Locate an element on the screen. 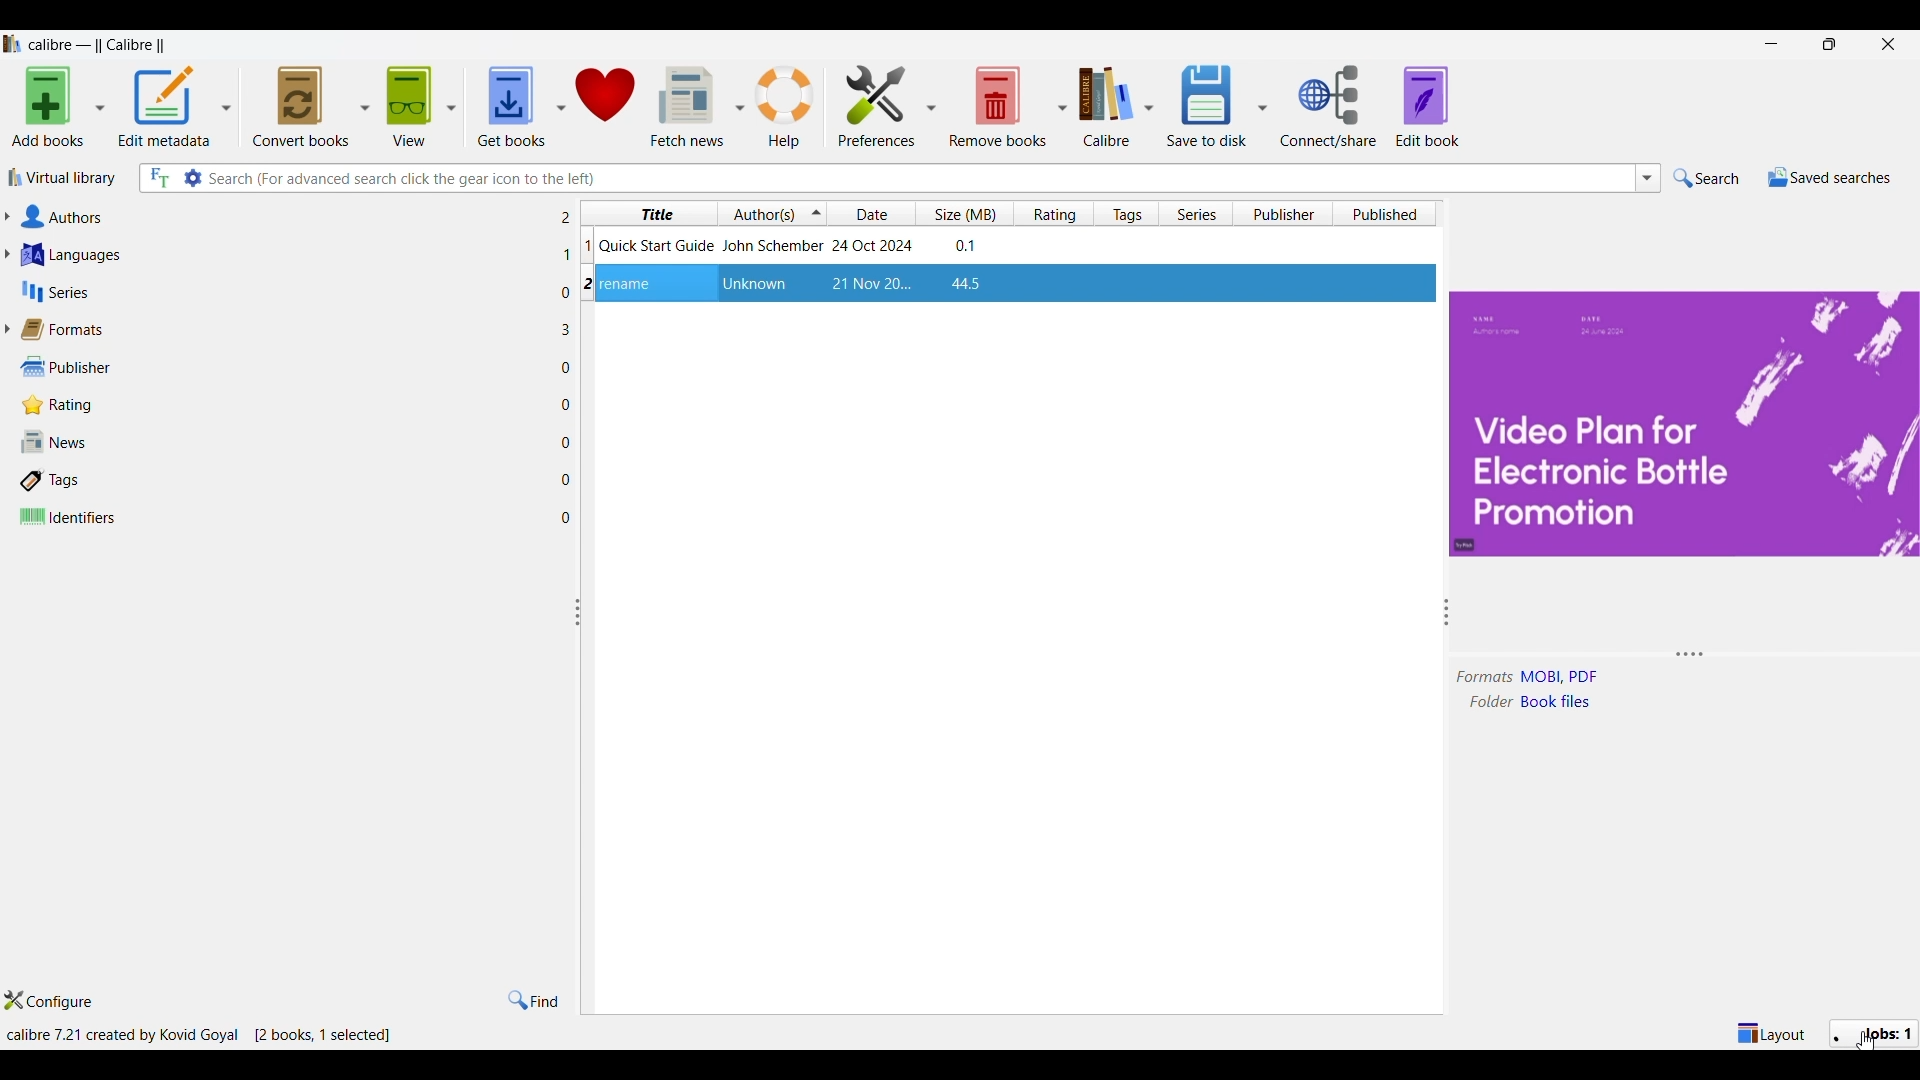 Image resolution: width=1920 pixels, height=1080 pixels. Get book options is located at coordinates (561, 106).